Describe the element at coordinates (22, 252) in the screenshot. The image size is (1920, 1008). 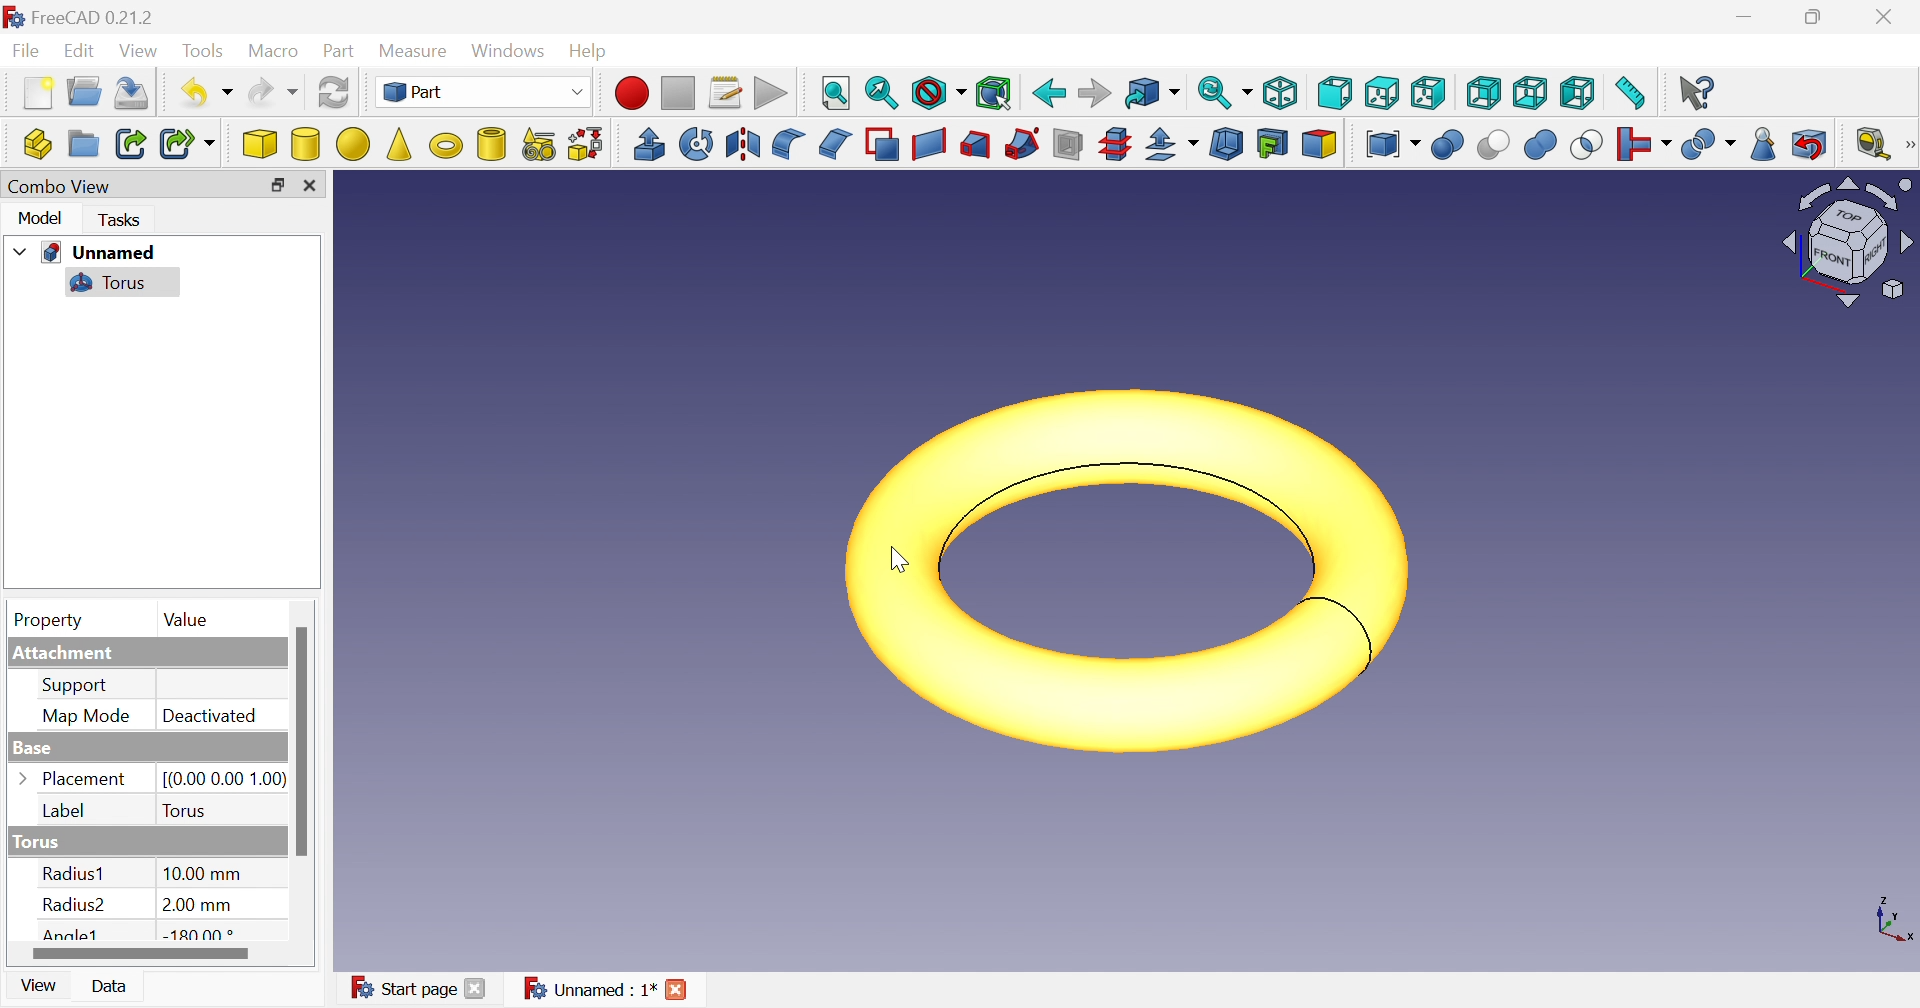
I see `Drop down` at that location.